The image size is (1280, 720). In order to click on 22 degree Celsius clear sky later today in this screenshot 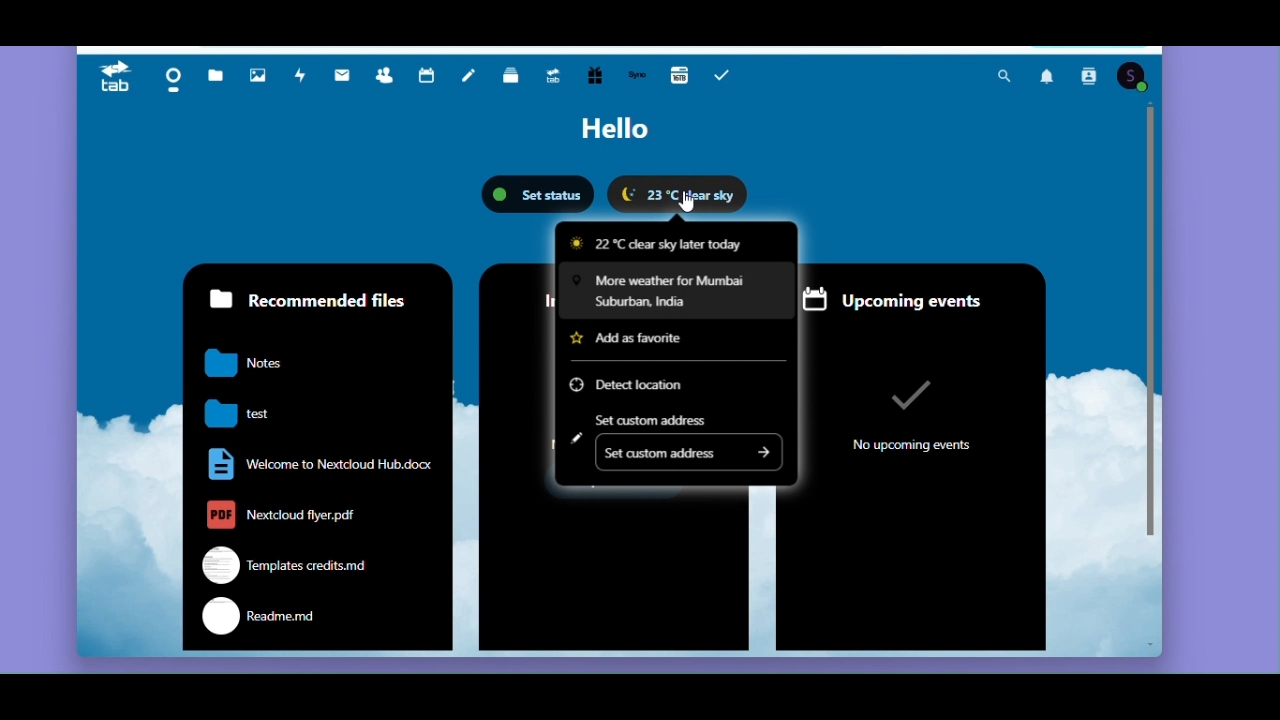, I will do `click(677, 242)`.